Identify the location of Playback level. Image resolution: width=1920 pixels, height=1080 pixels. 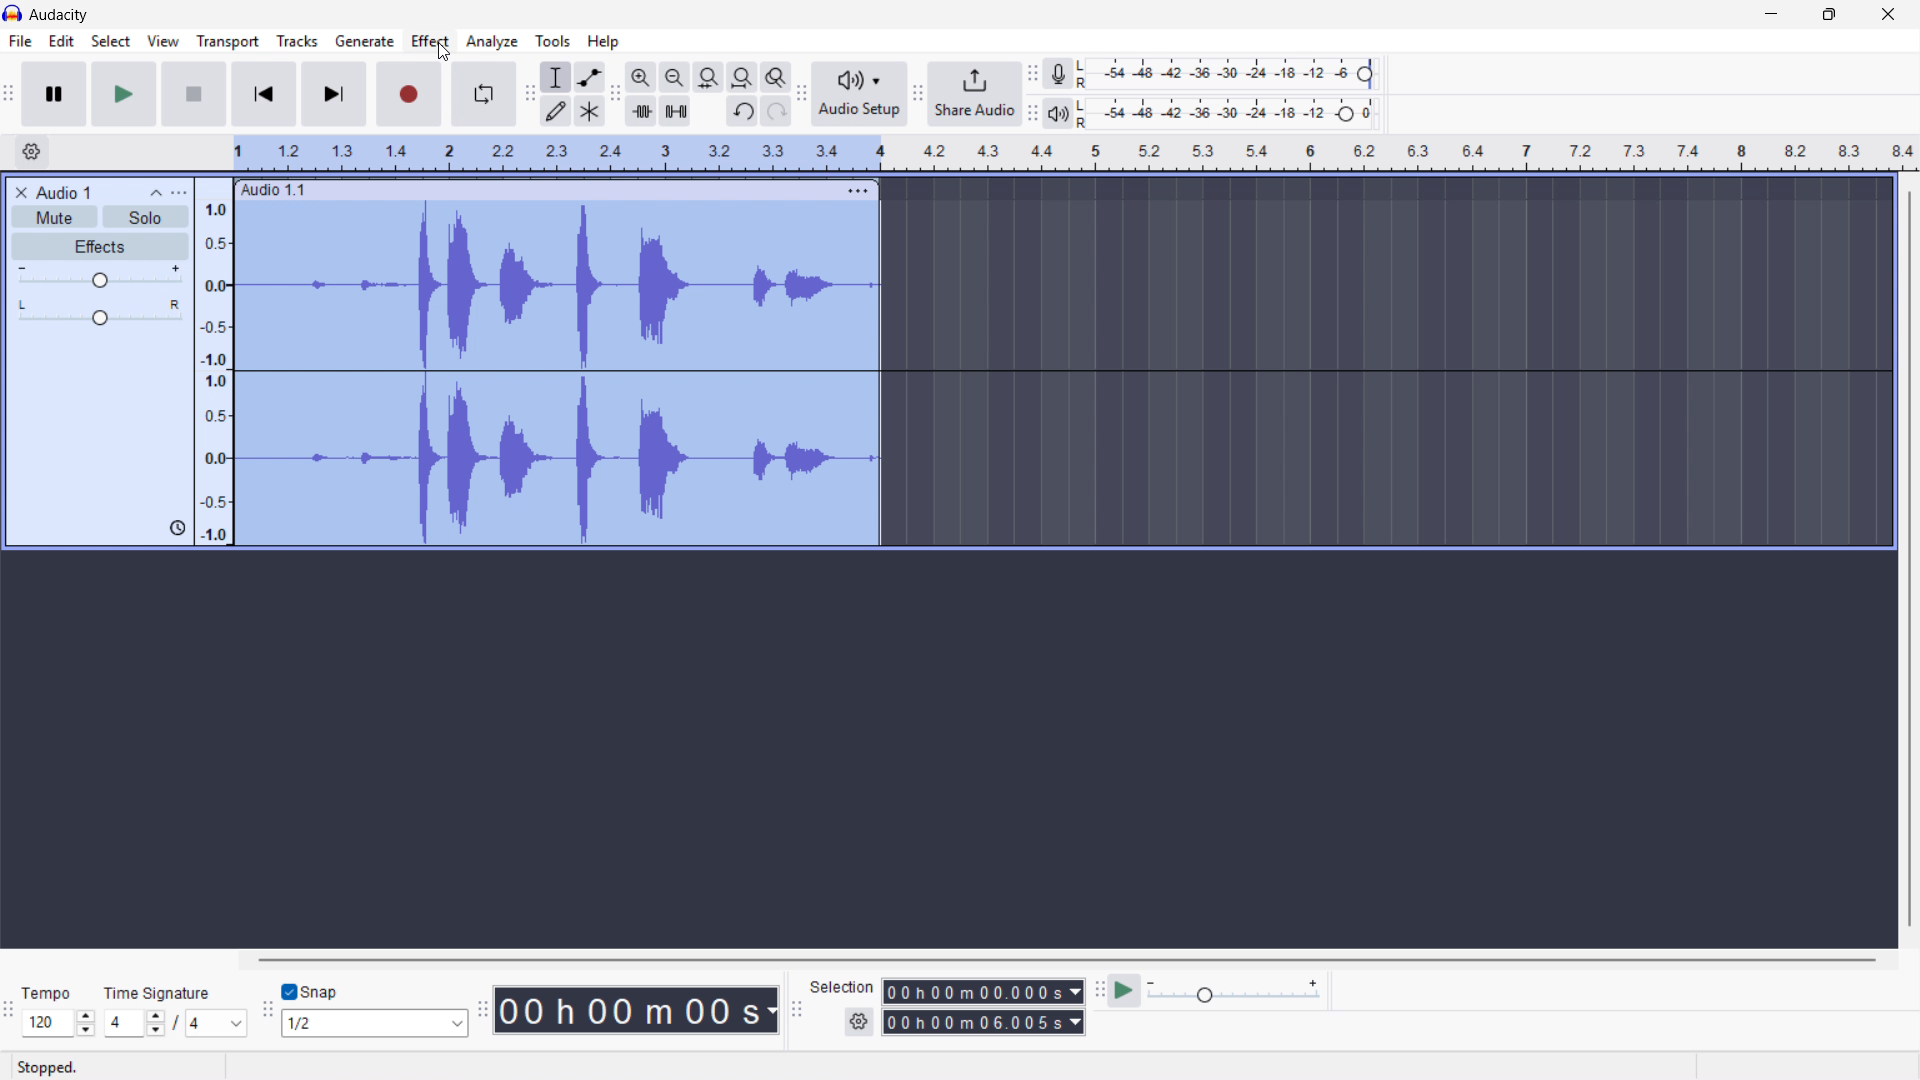
(1232, 113).